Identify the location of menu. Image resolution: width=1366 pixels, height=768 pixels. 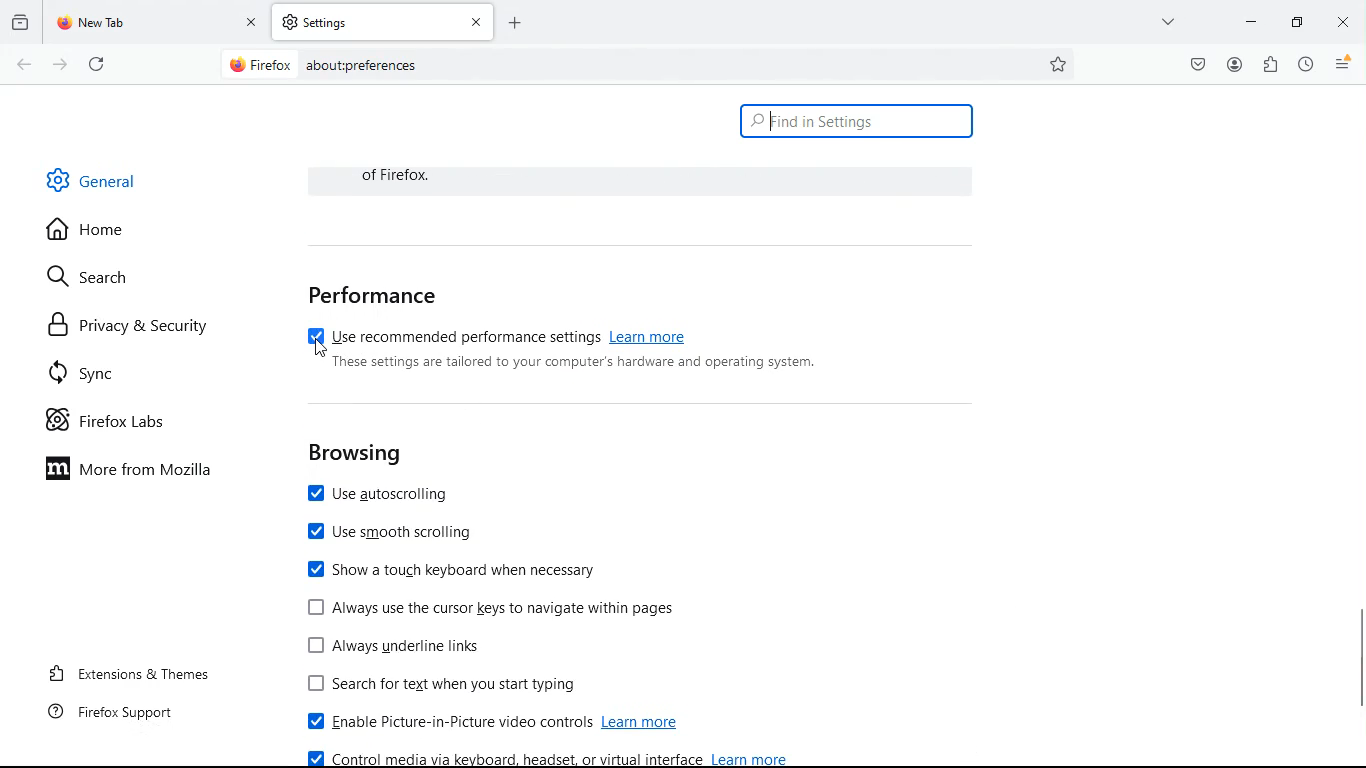
(1344, 64).